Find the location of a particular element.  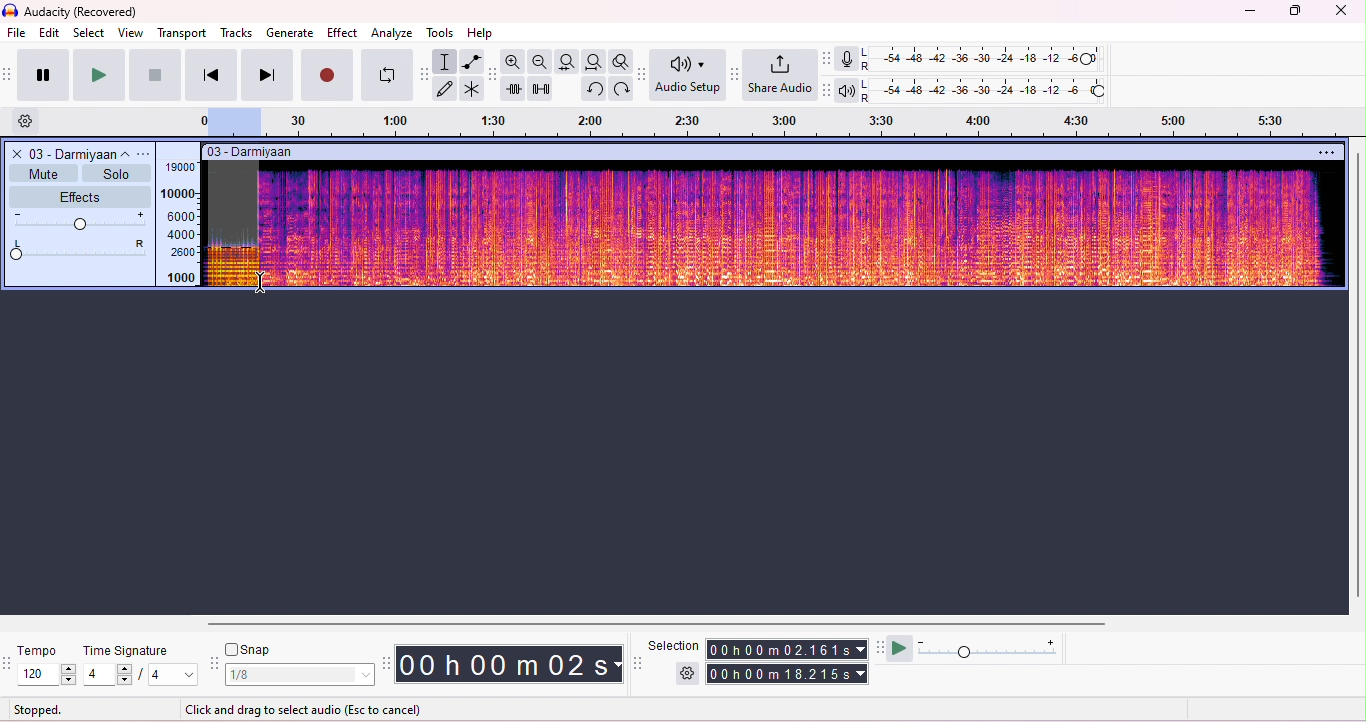

tempo is located at coordinates (43, 650).